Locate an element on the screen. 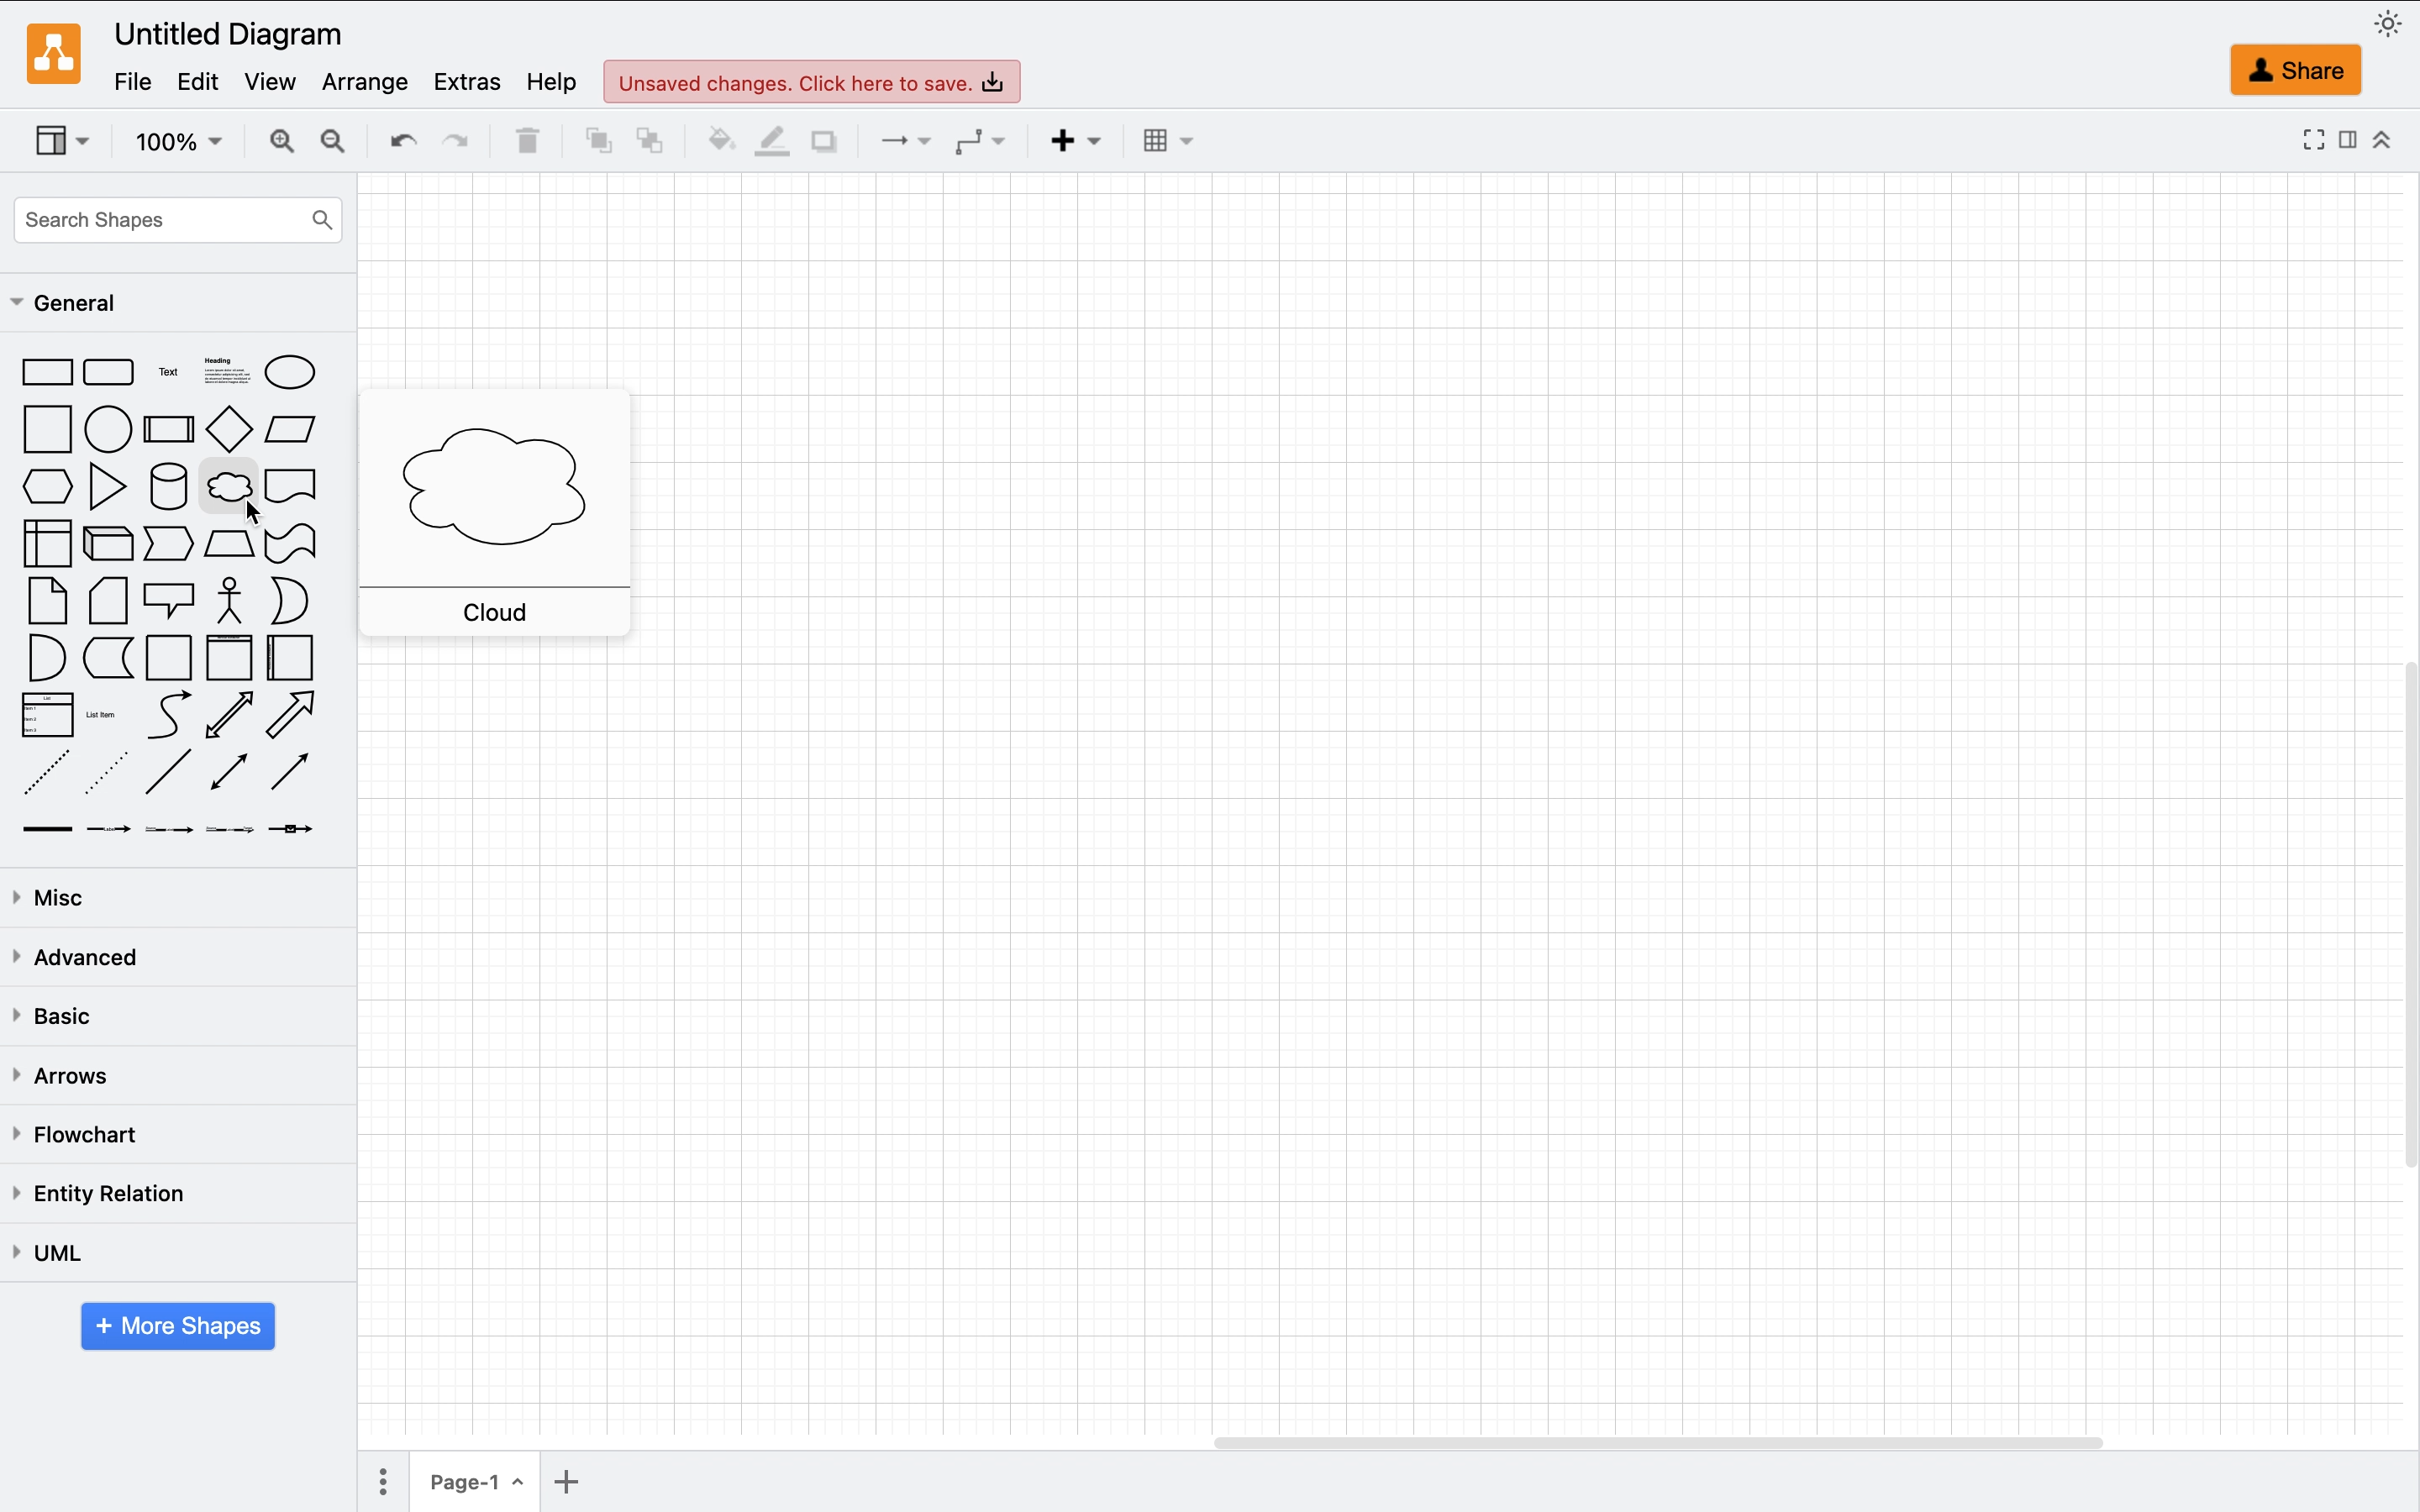 The width and height of the screenshot is (2420, 1512). help is located at coordinates (558, 84).